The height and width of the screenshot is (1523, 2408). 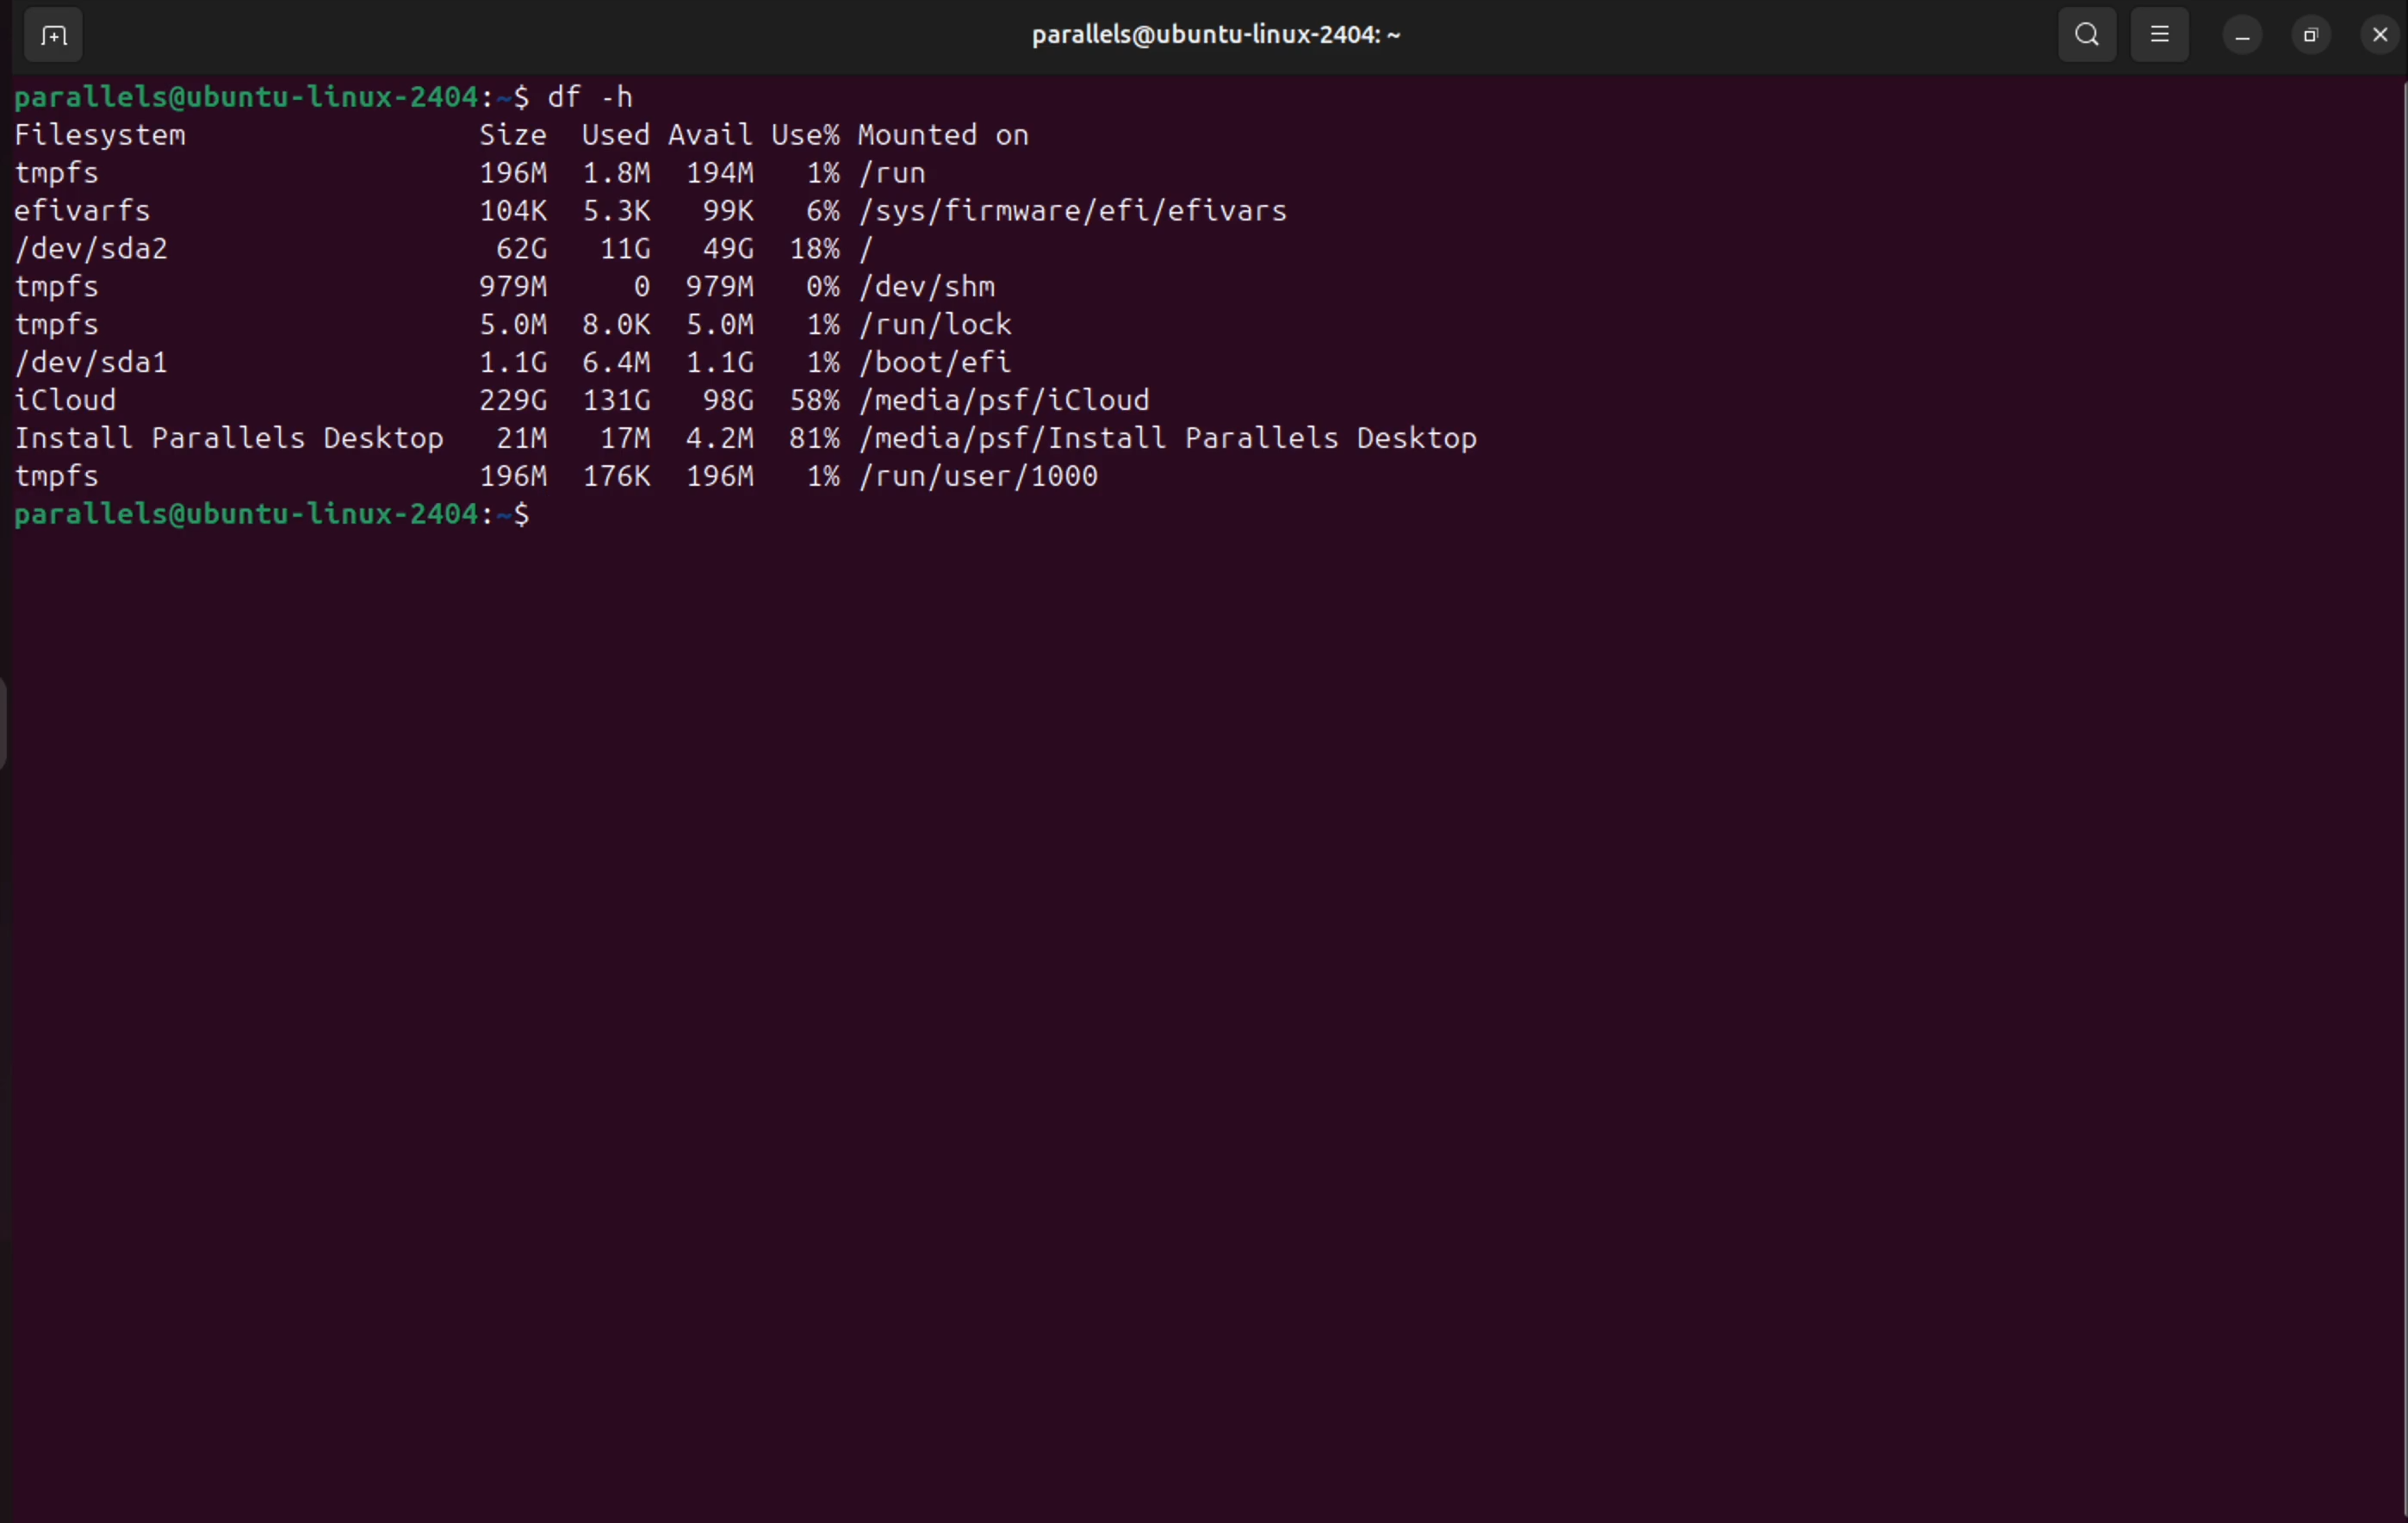 What do you see at coordinates (518, 134) in the screenshot?
I see `size` at bounding box center [518, 134].